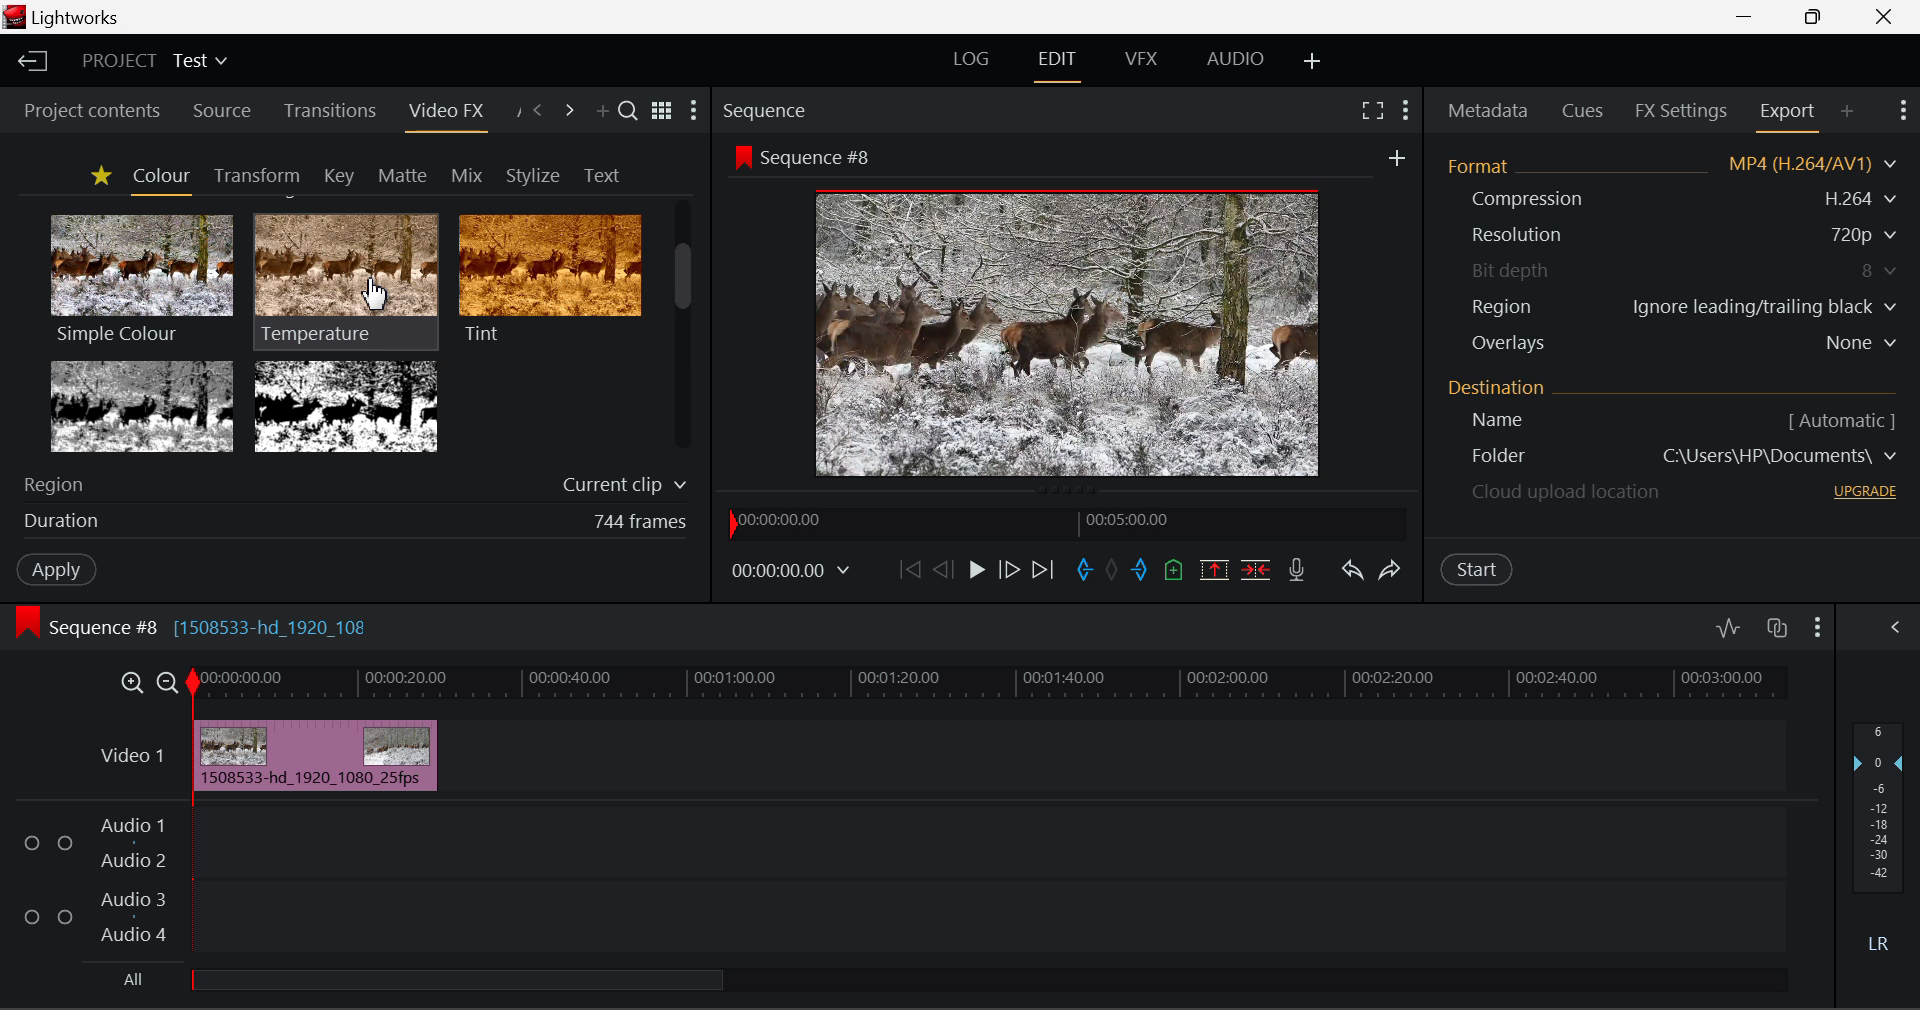  What do you see at coordinates (344, 280) in the screenshot?
I see `Temperature` at bounding box center [344, 280].